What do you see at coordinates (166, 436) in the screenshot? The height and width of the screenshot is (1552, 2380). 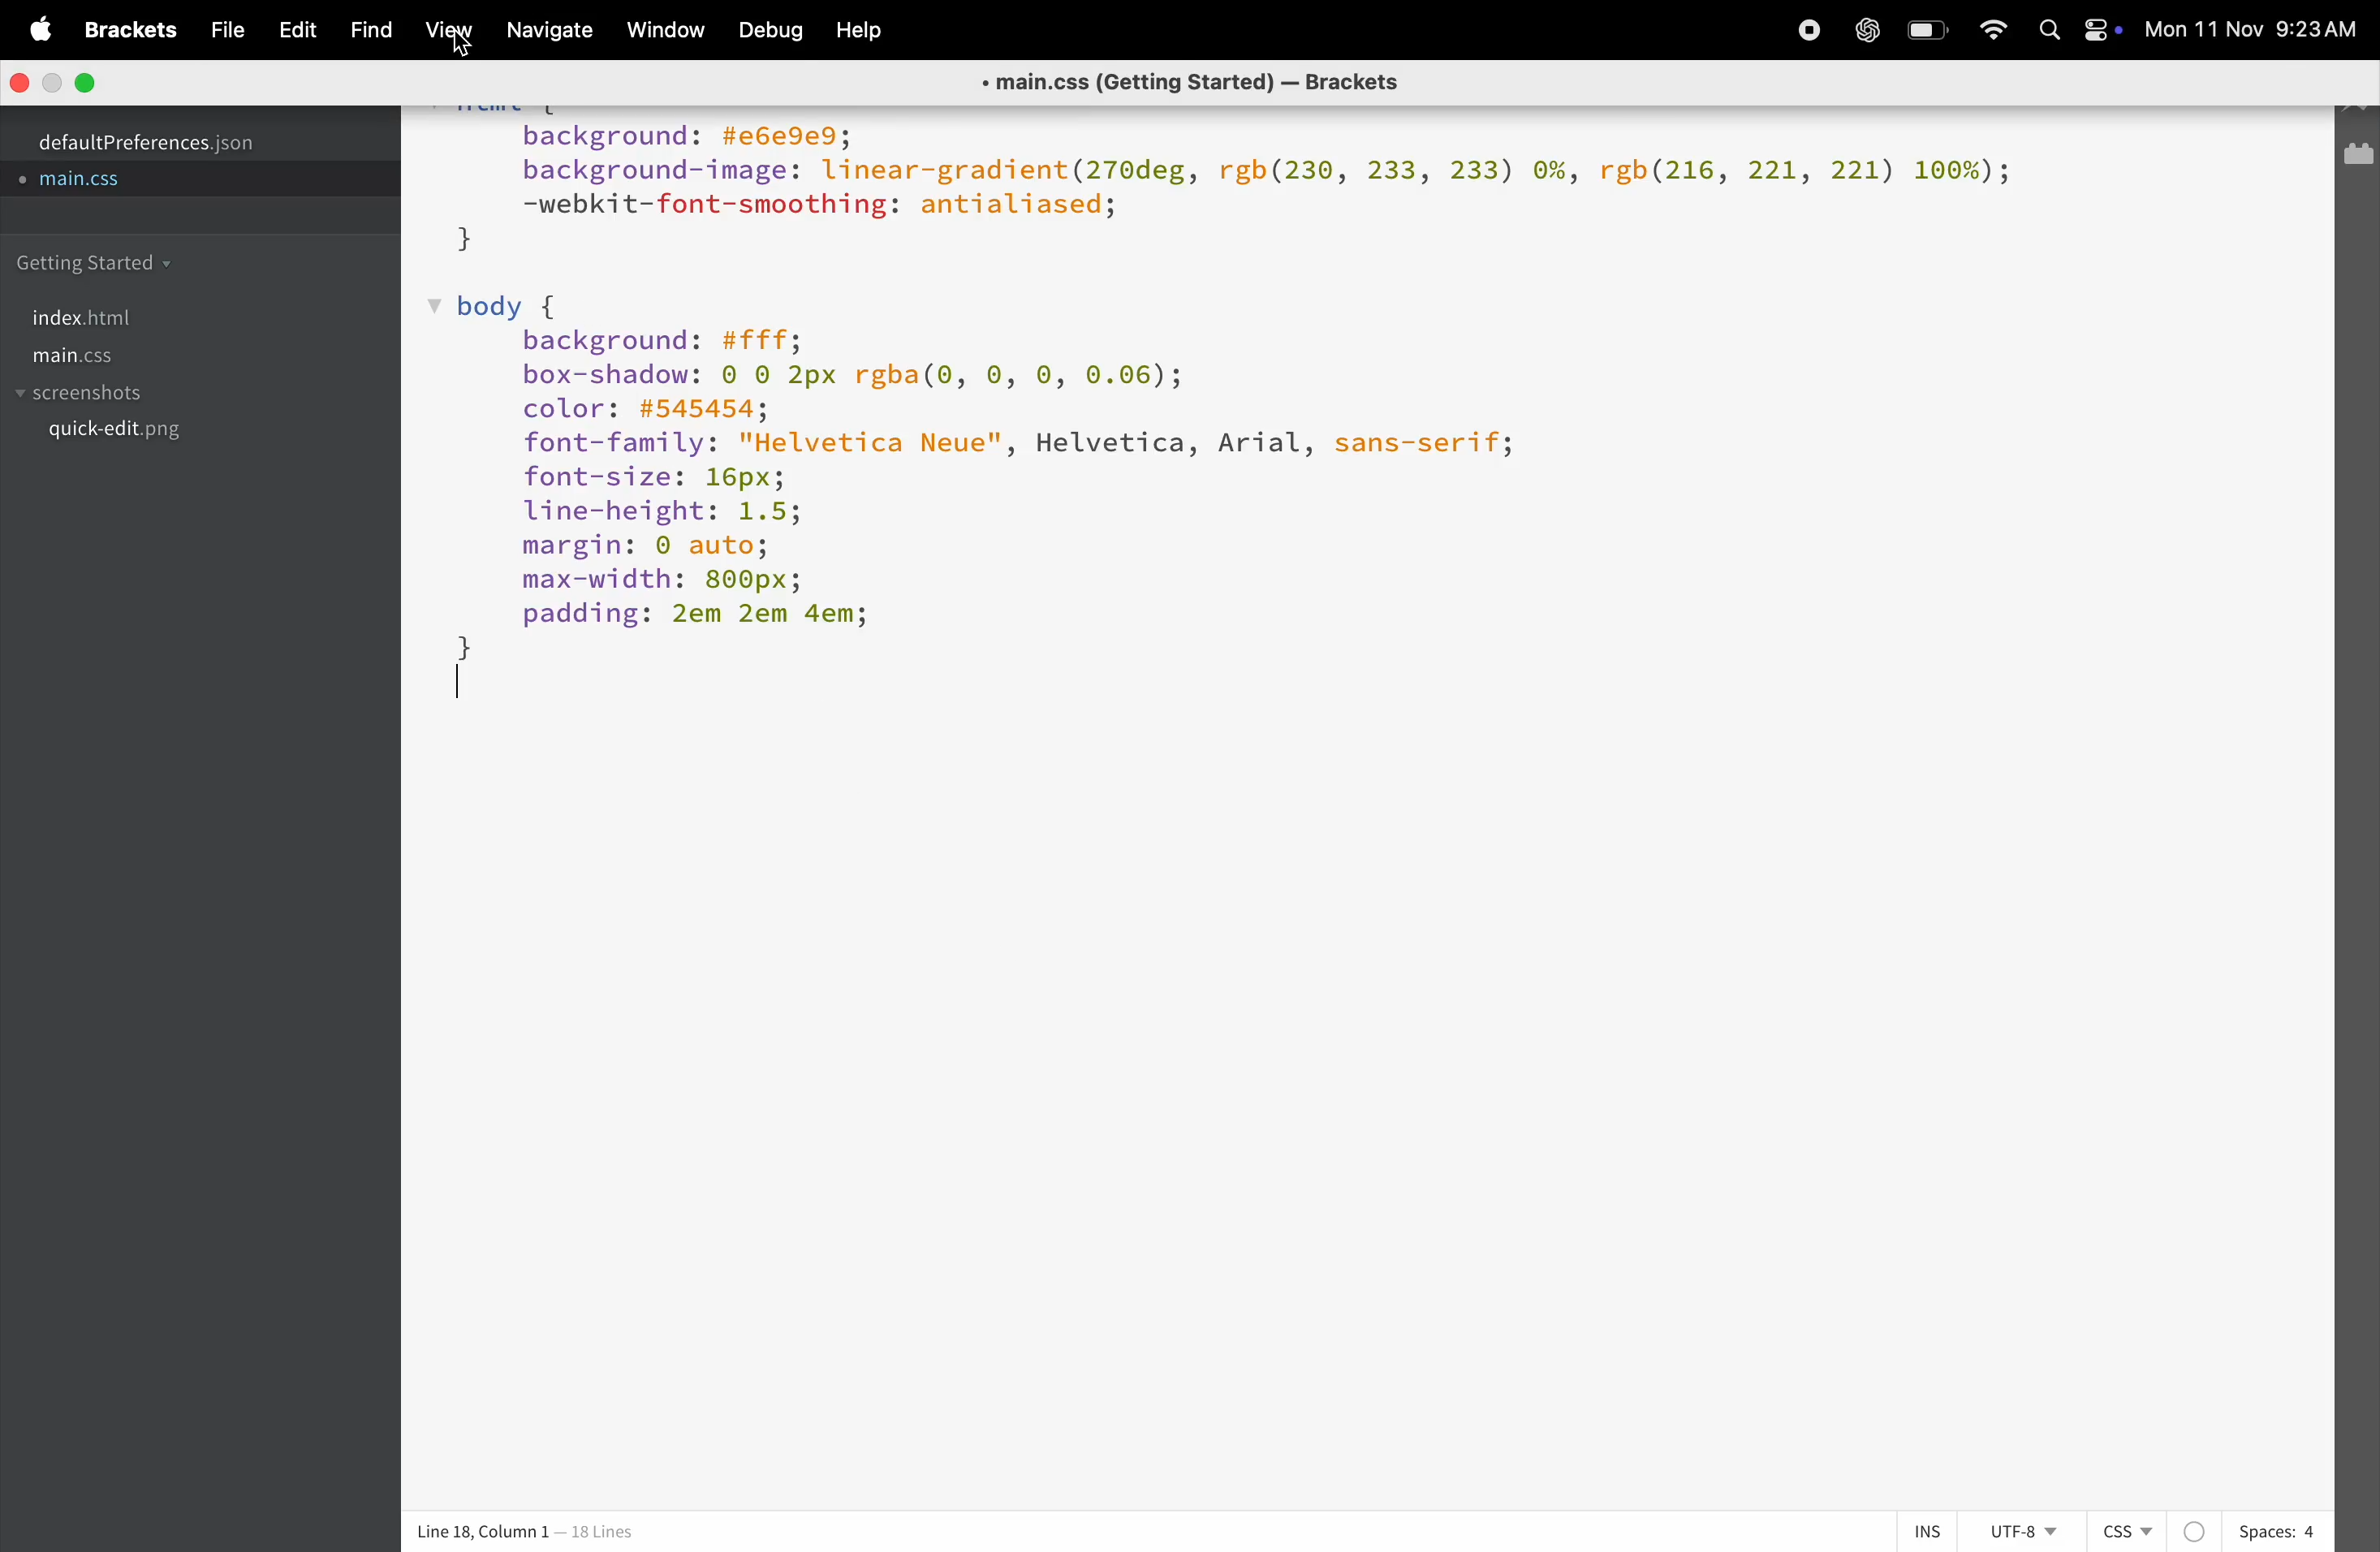 I see `quickedit.png` at bounding box center [166, 436].